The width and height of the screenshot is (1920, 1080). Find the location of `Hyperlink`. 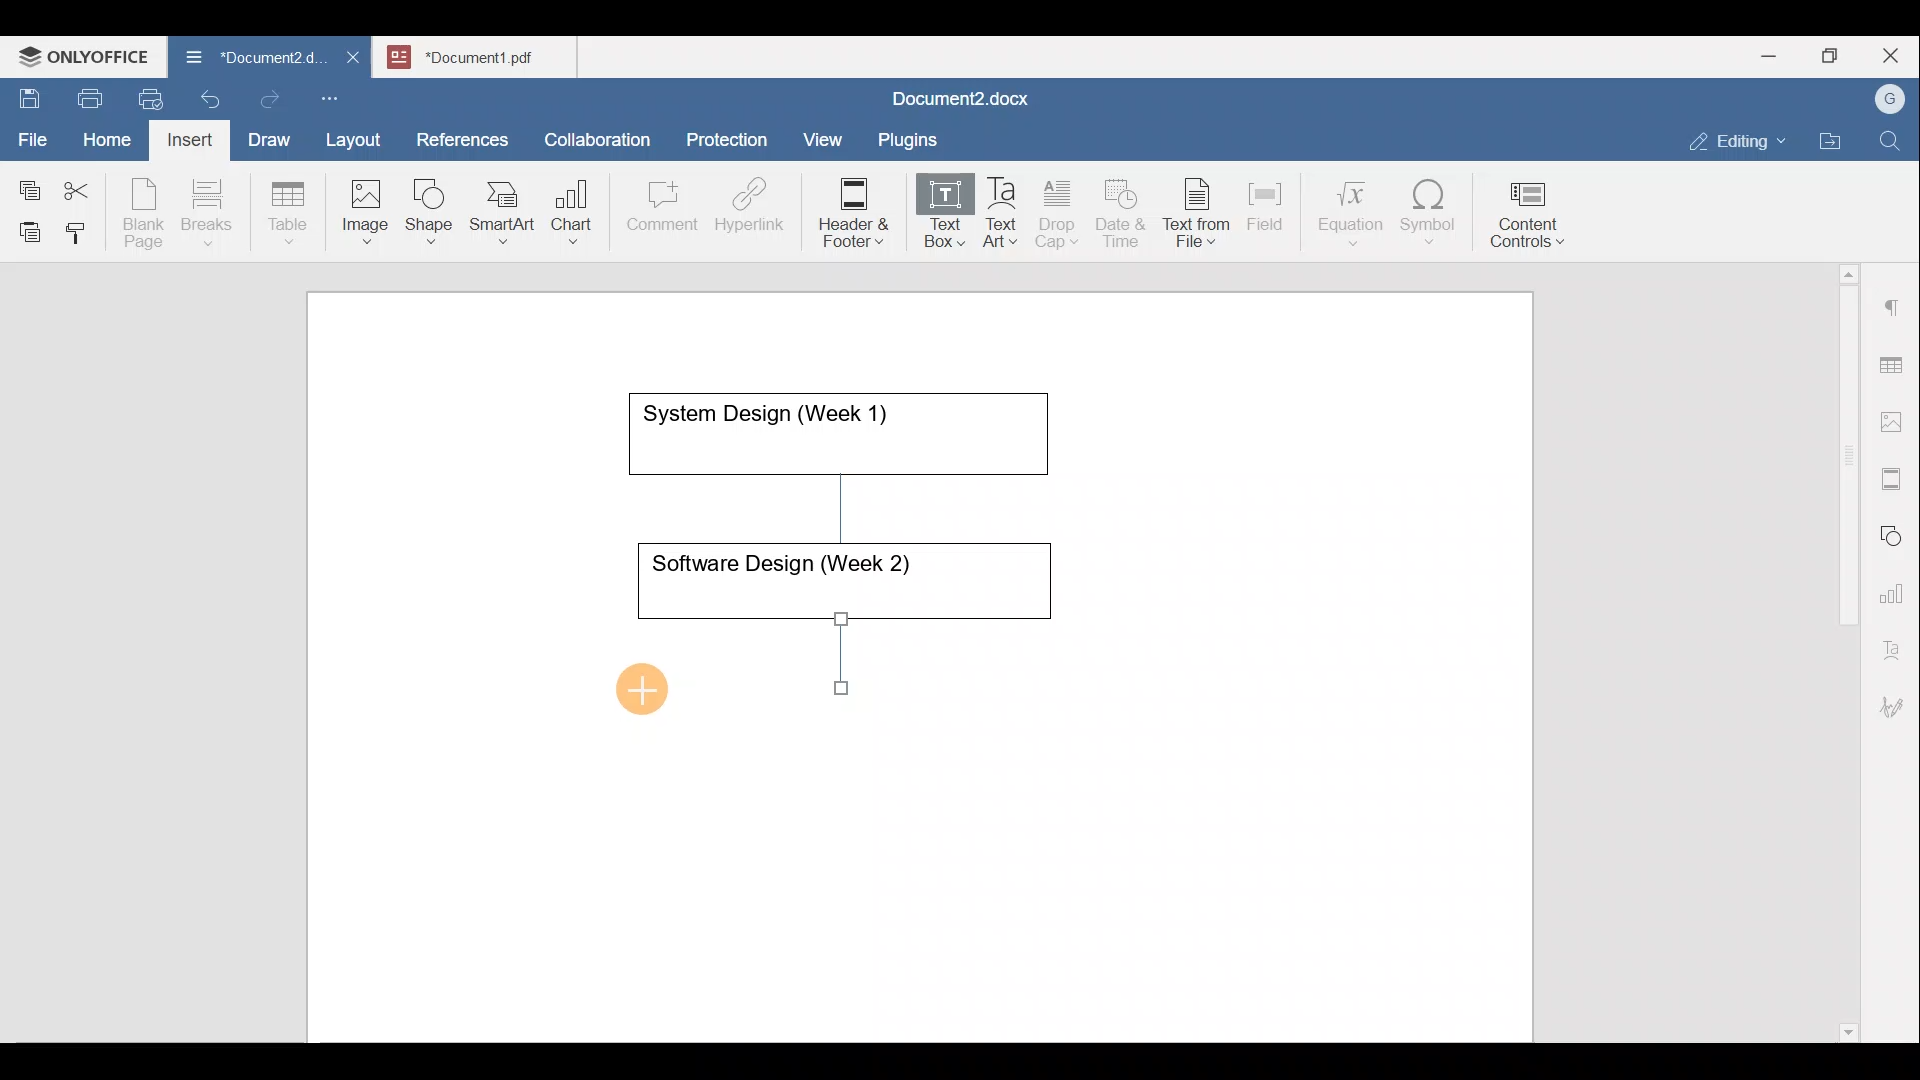

Hyperlink is located at coordinates (756, 211).